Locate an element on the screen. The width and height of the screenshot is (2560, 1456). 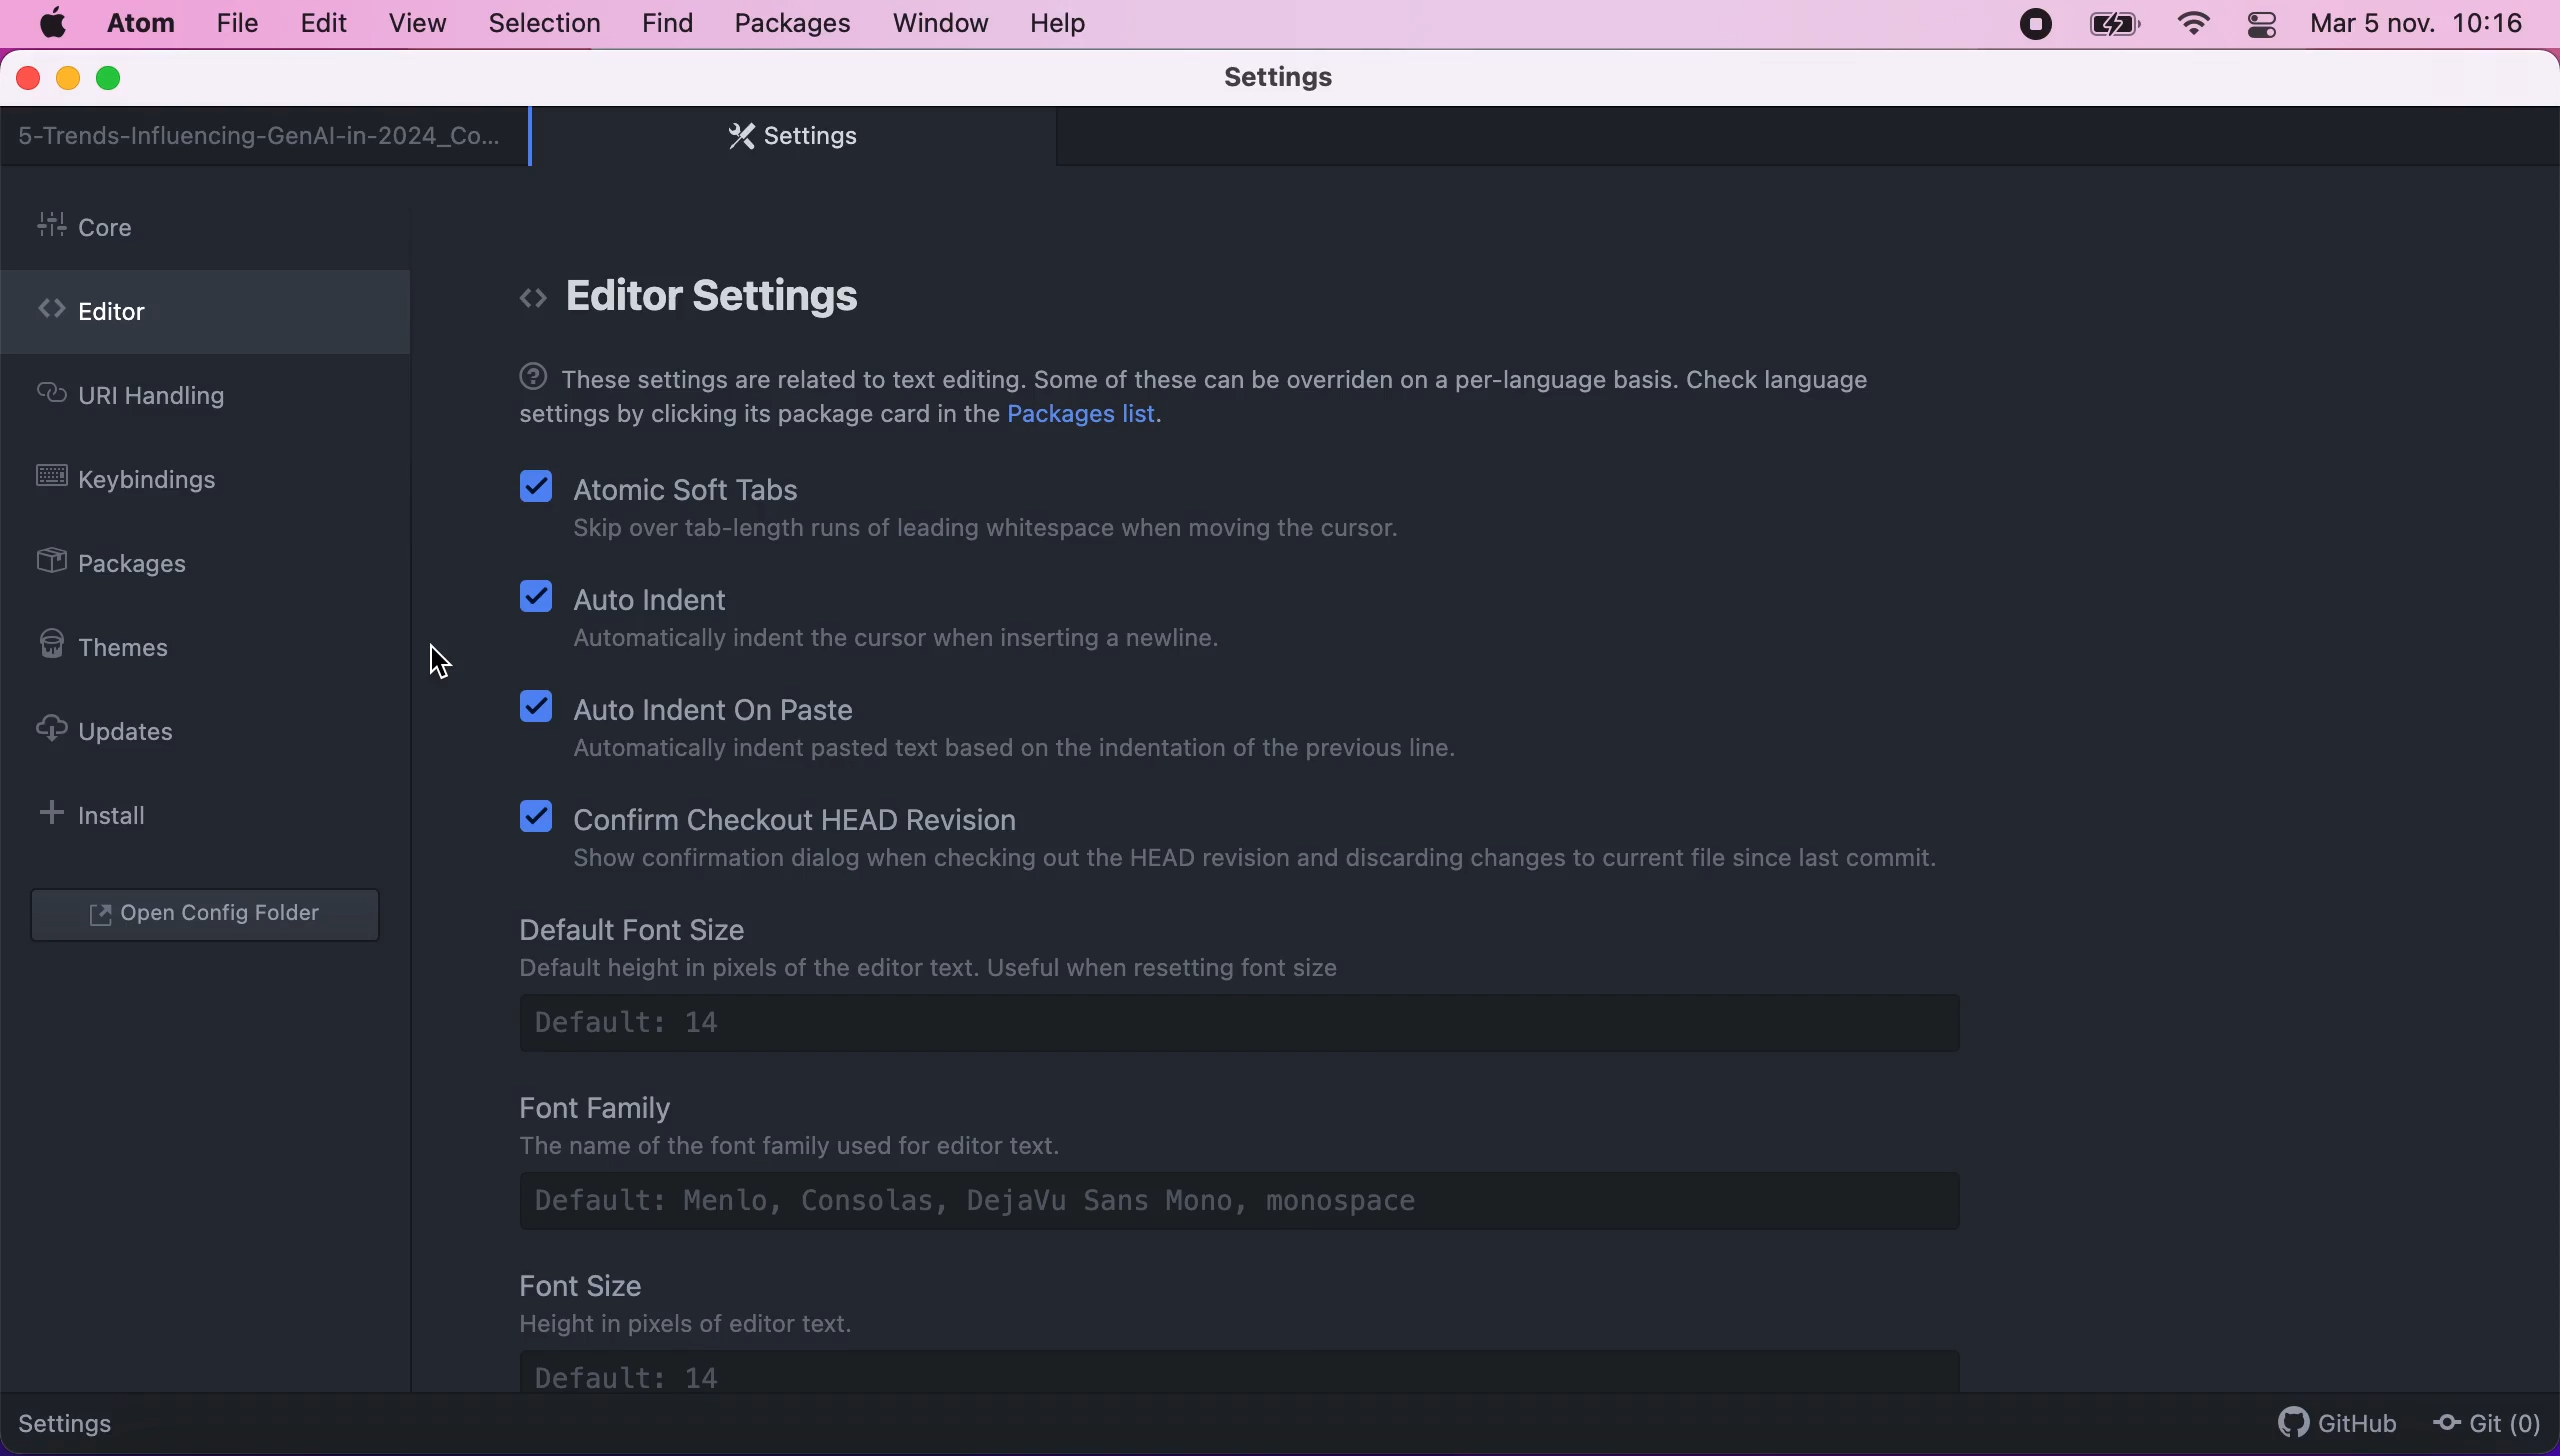
font family is located at coordinates (1277, 1167).